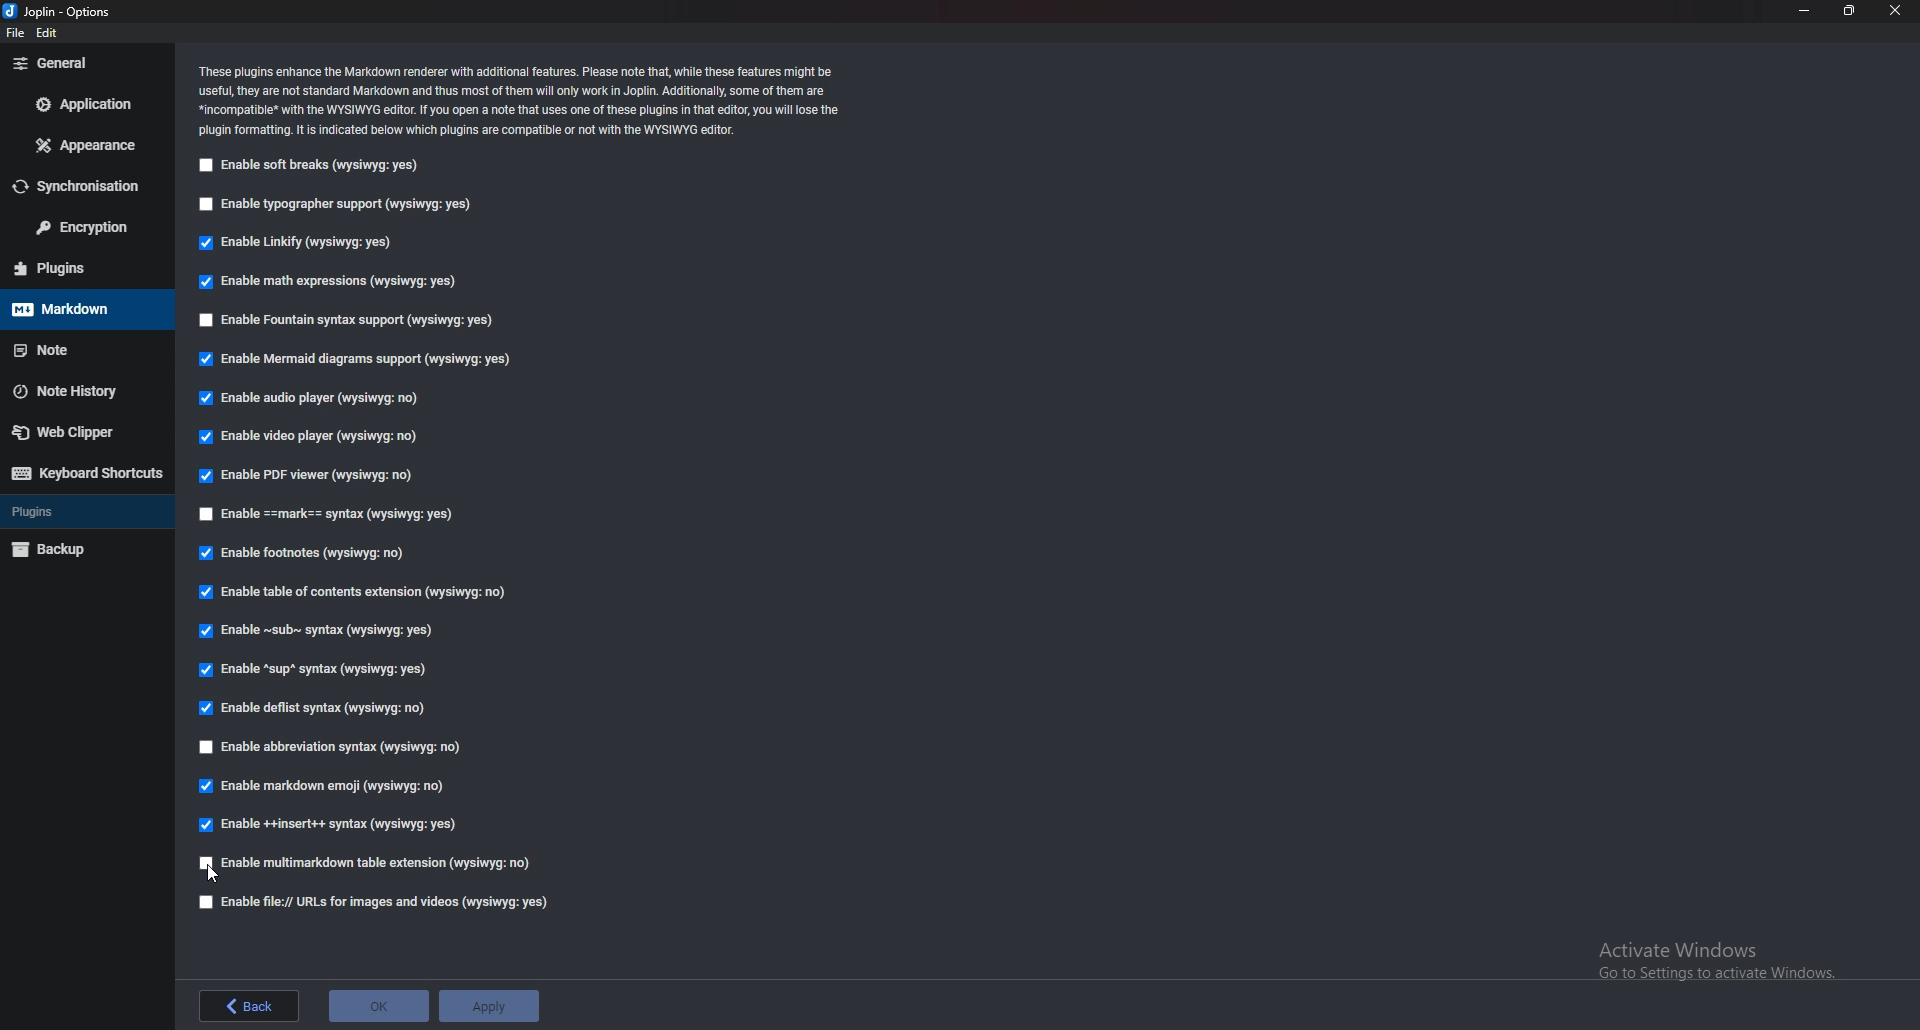 The height and width of the screenshot is (1030, 1920). Describe the element at coordinates (63, 12) in the screenshot. I see `options` at that location.